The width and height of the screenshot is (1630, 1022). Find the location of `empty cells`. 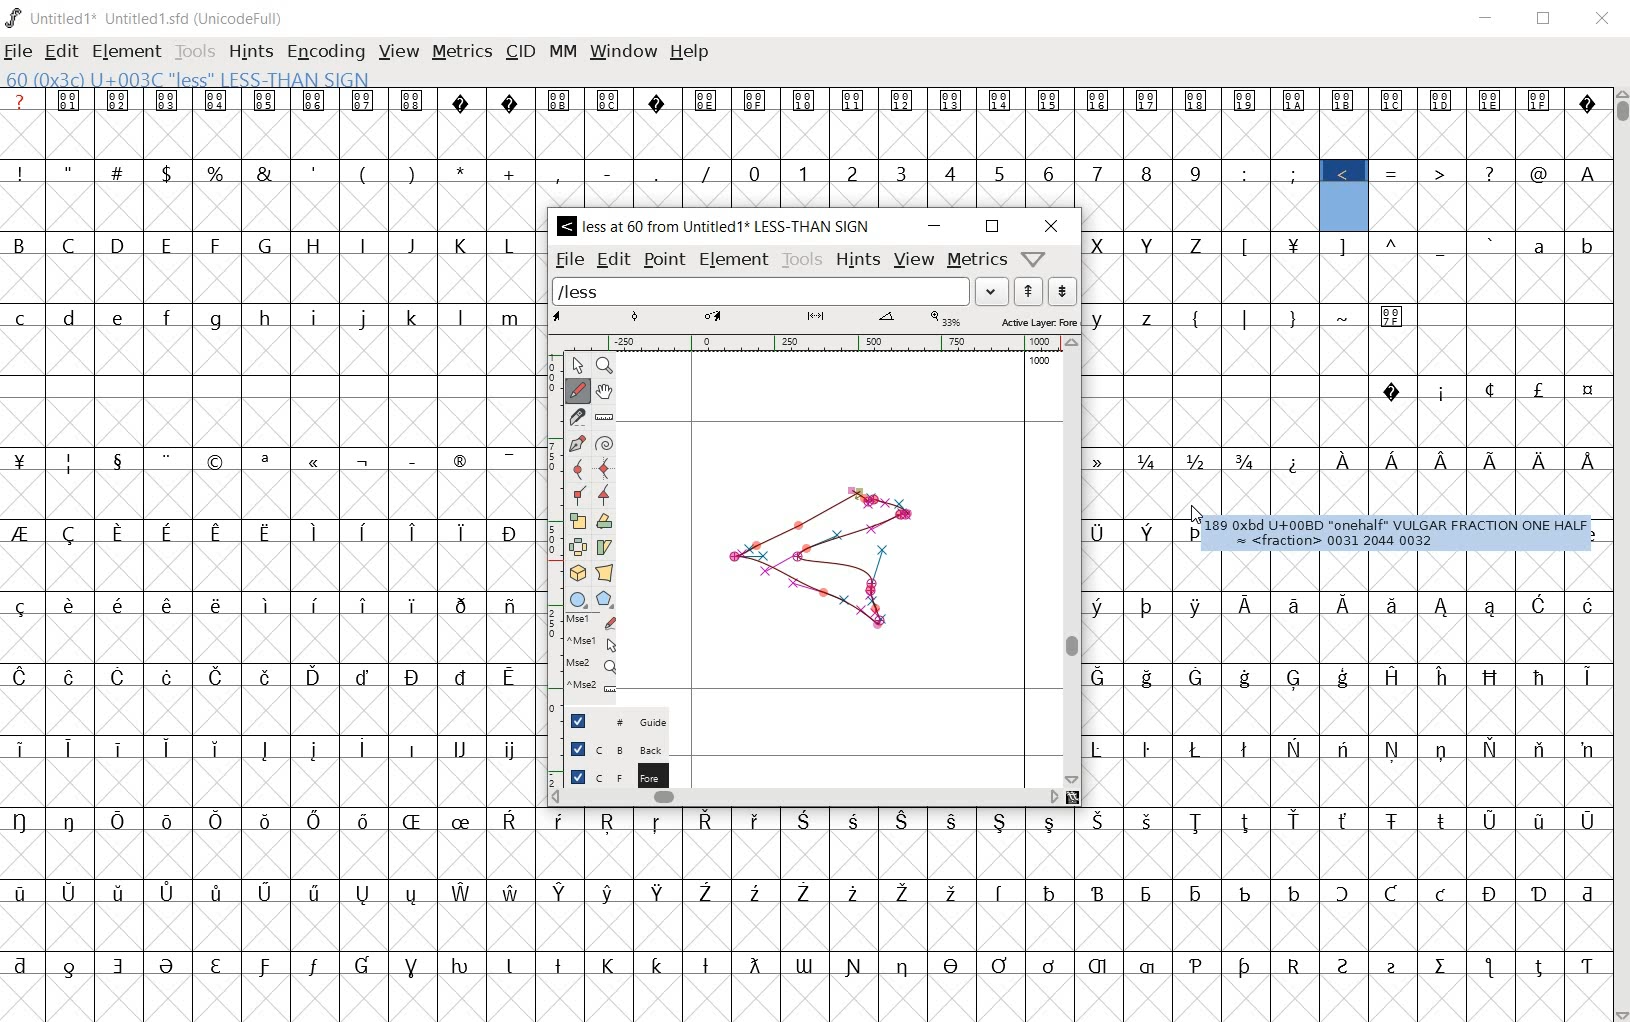

empty cells is located at coordinates (1141, 568).